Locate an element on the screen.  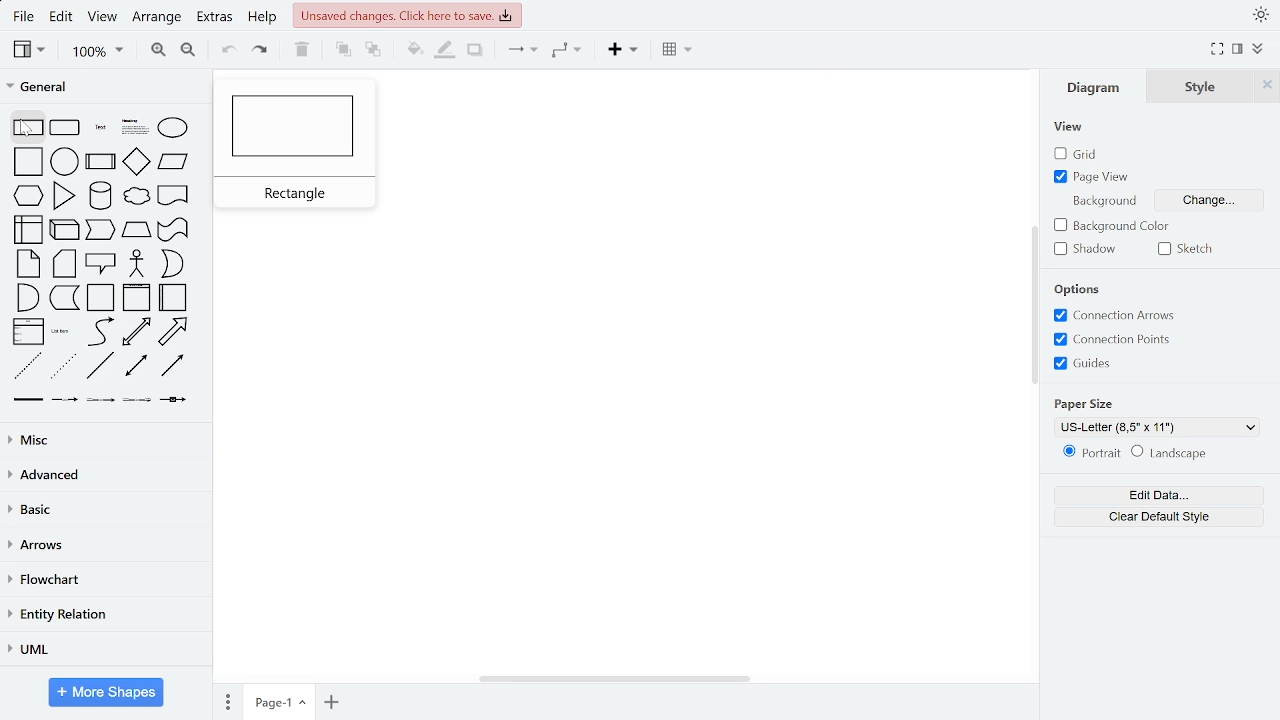
change background is located at coordinates (1218, 201).